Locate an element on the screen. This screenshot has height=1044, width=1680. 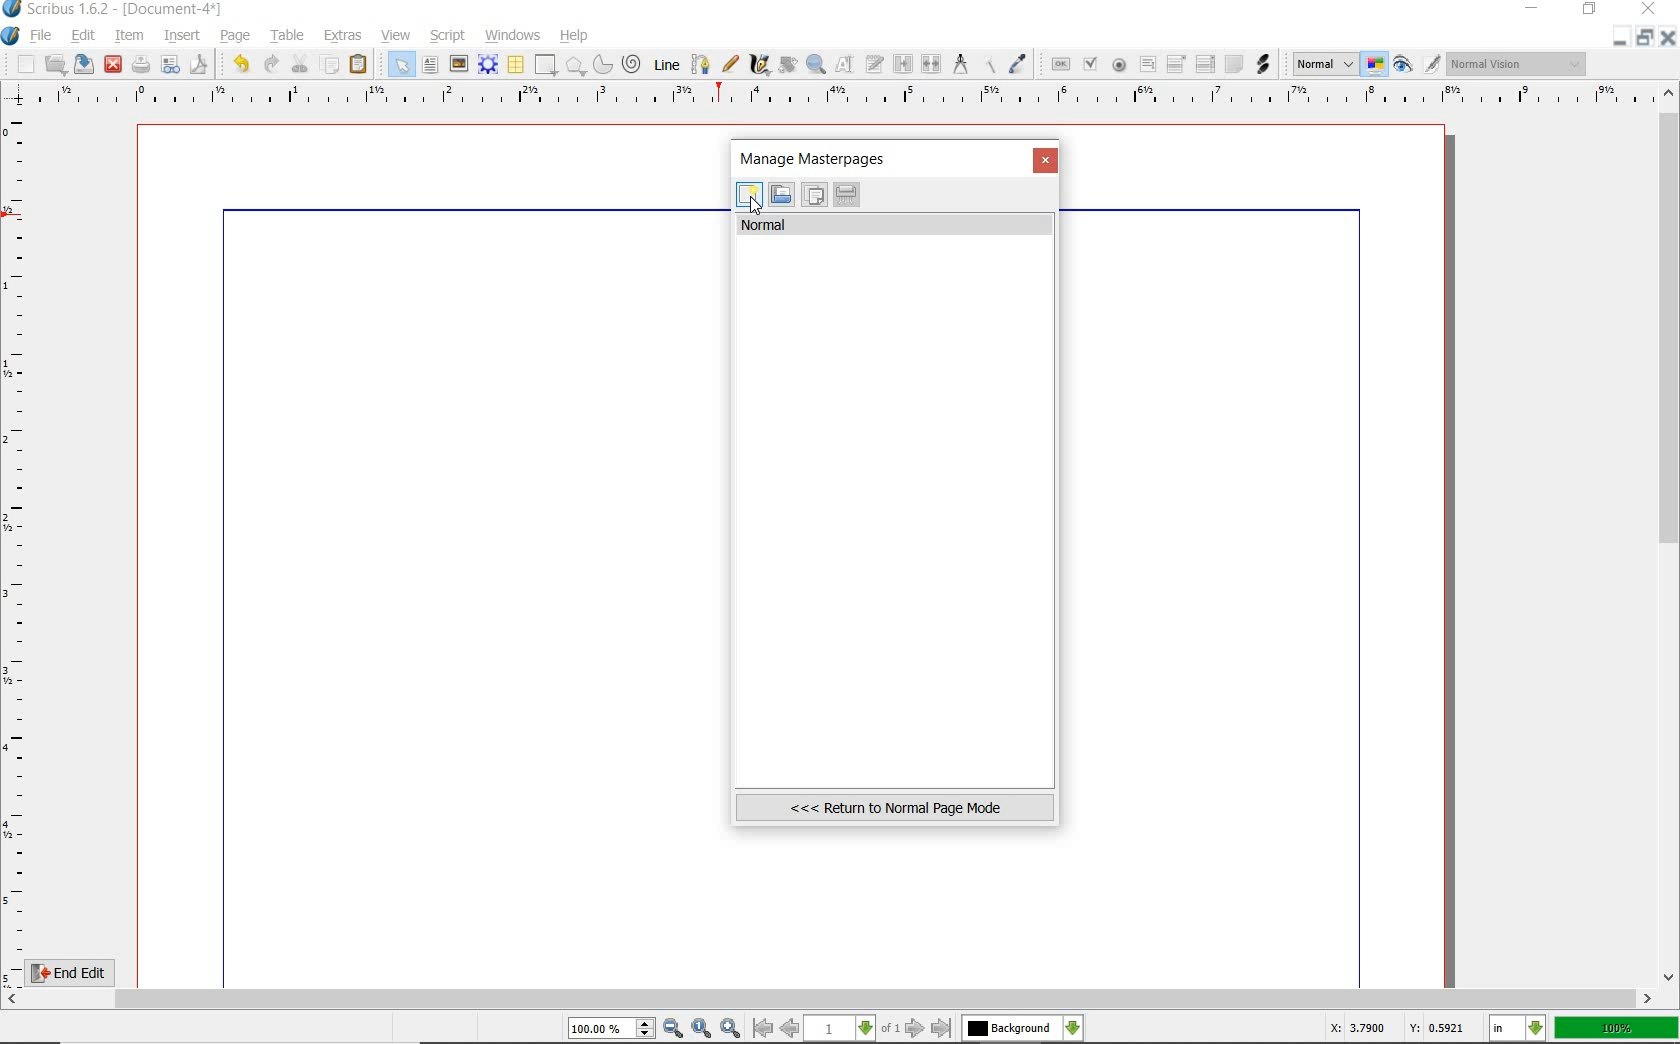
polygon is located at coordinates (575, 67).